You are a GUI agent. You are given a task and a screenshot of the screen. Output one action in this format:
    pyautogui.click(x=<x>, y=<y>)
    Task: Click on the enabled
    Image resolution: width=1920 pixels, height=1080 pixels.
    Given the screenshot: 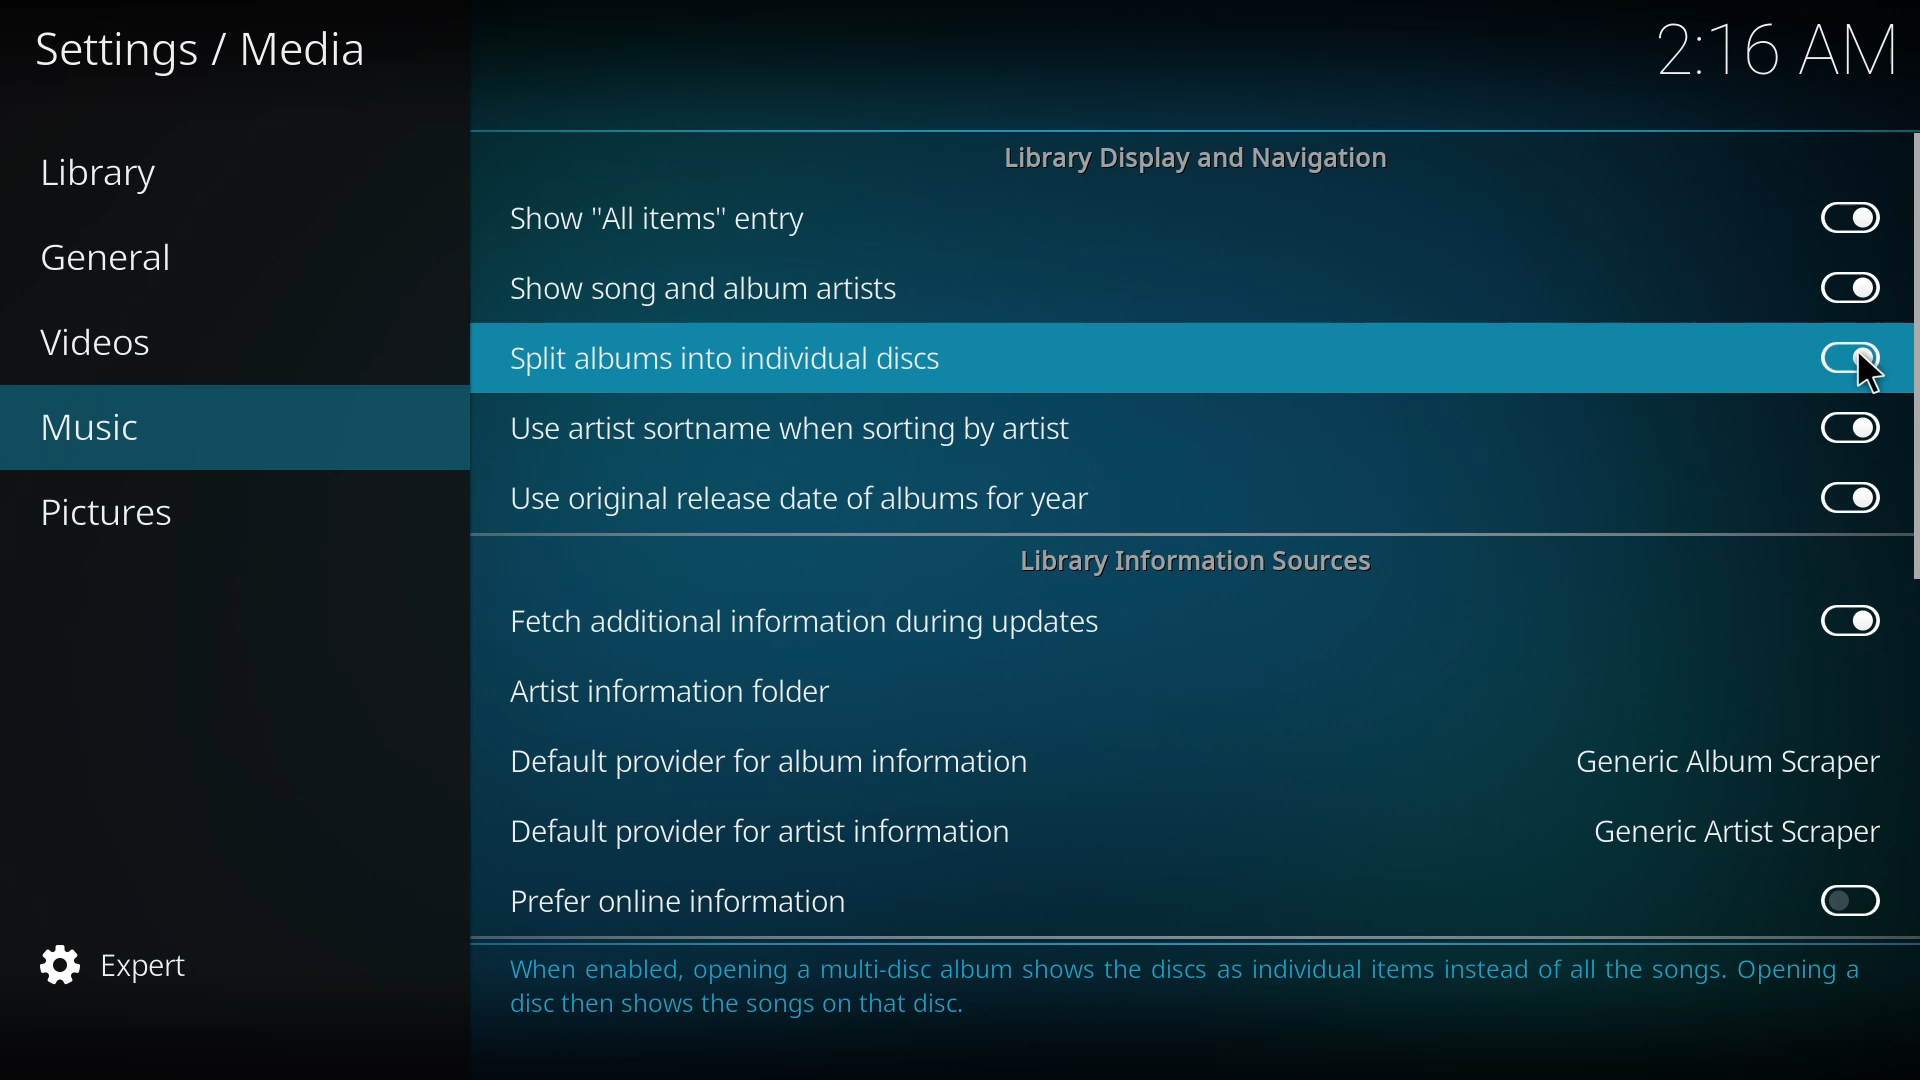 What is the action you would take?
    pyautogui.click(x=1844, y=218)
    